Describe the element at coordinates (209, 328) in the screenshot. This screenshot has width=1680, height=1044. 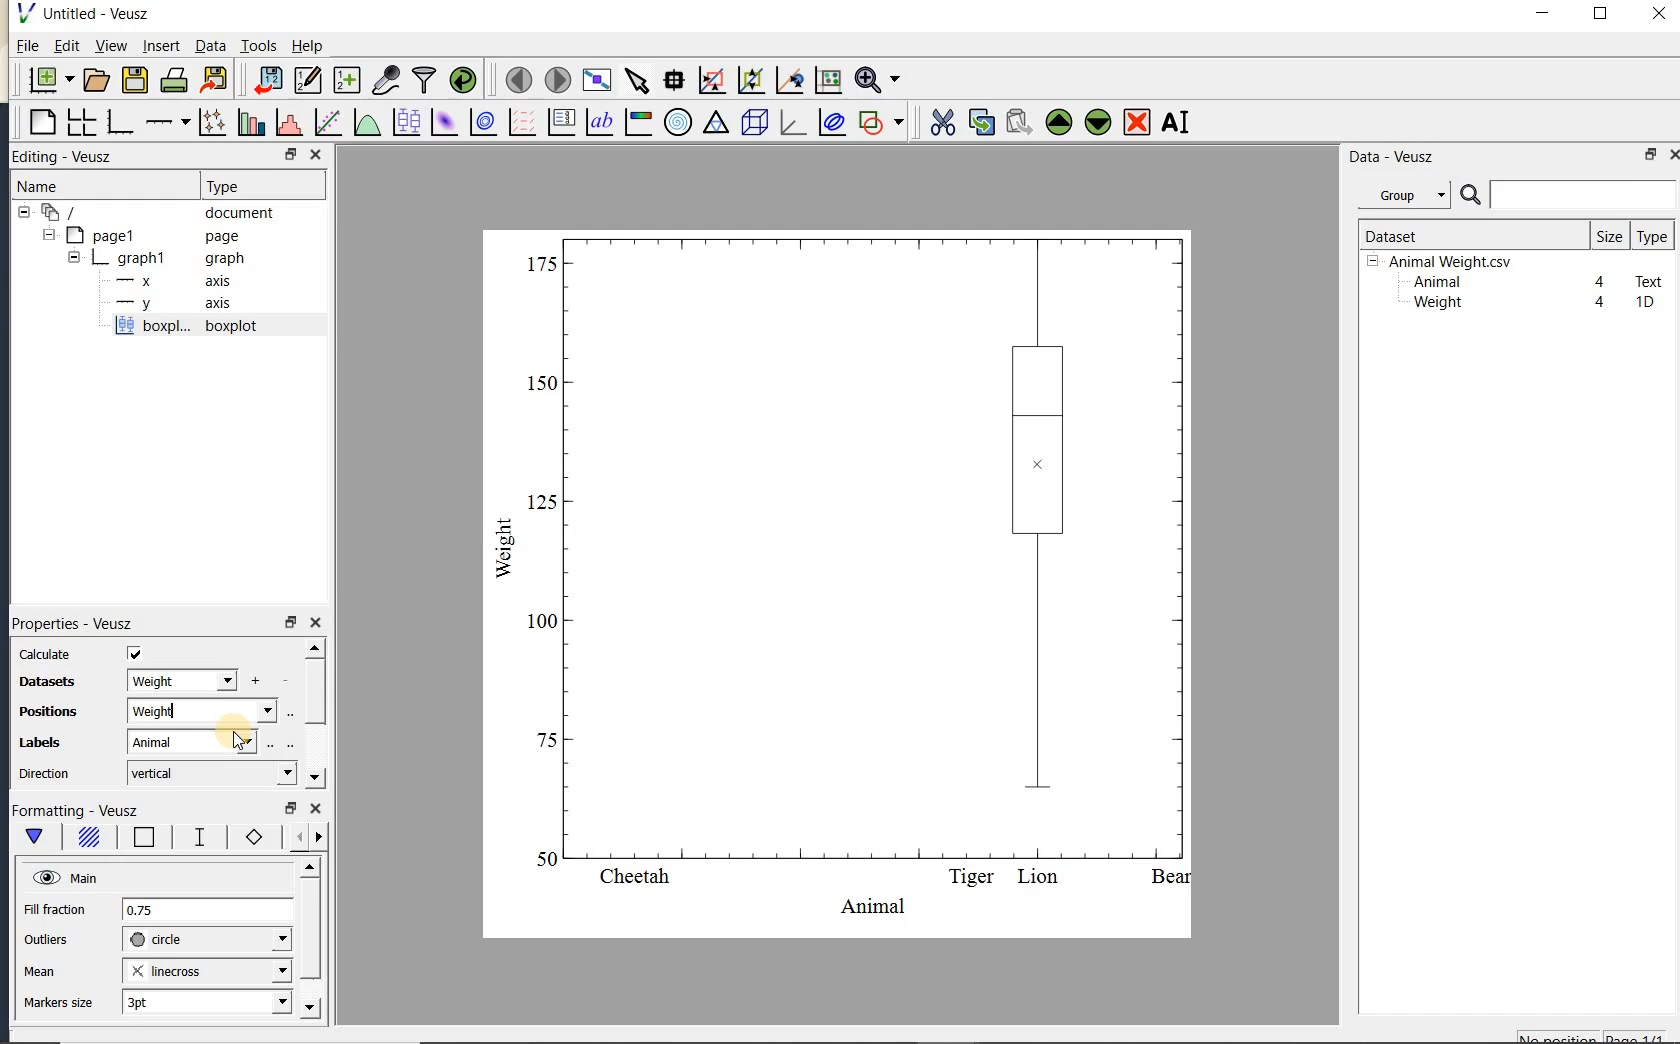
I see `boxplot` at that location.